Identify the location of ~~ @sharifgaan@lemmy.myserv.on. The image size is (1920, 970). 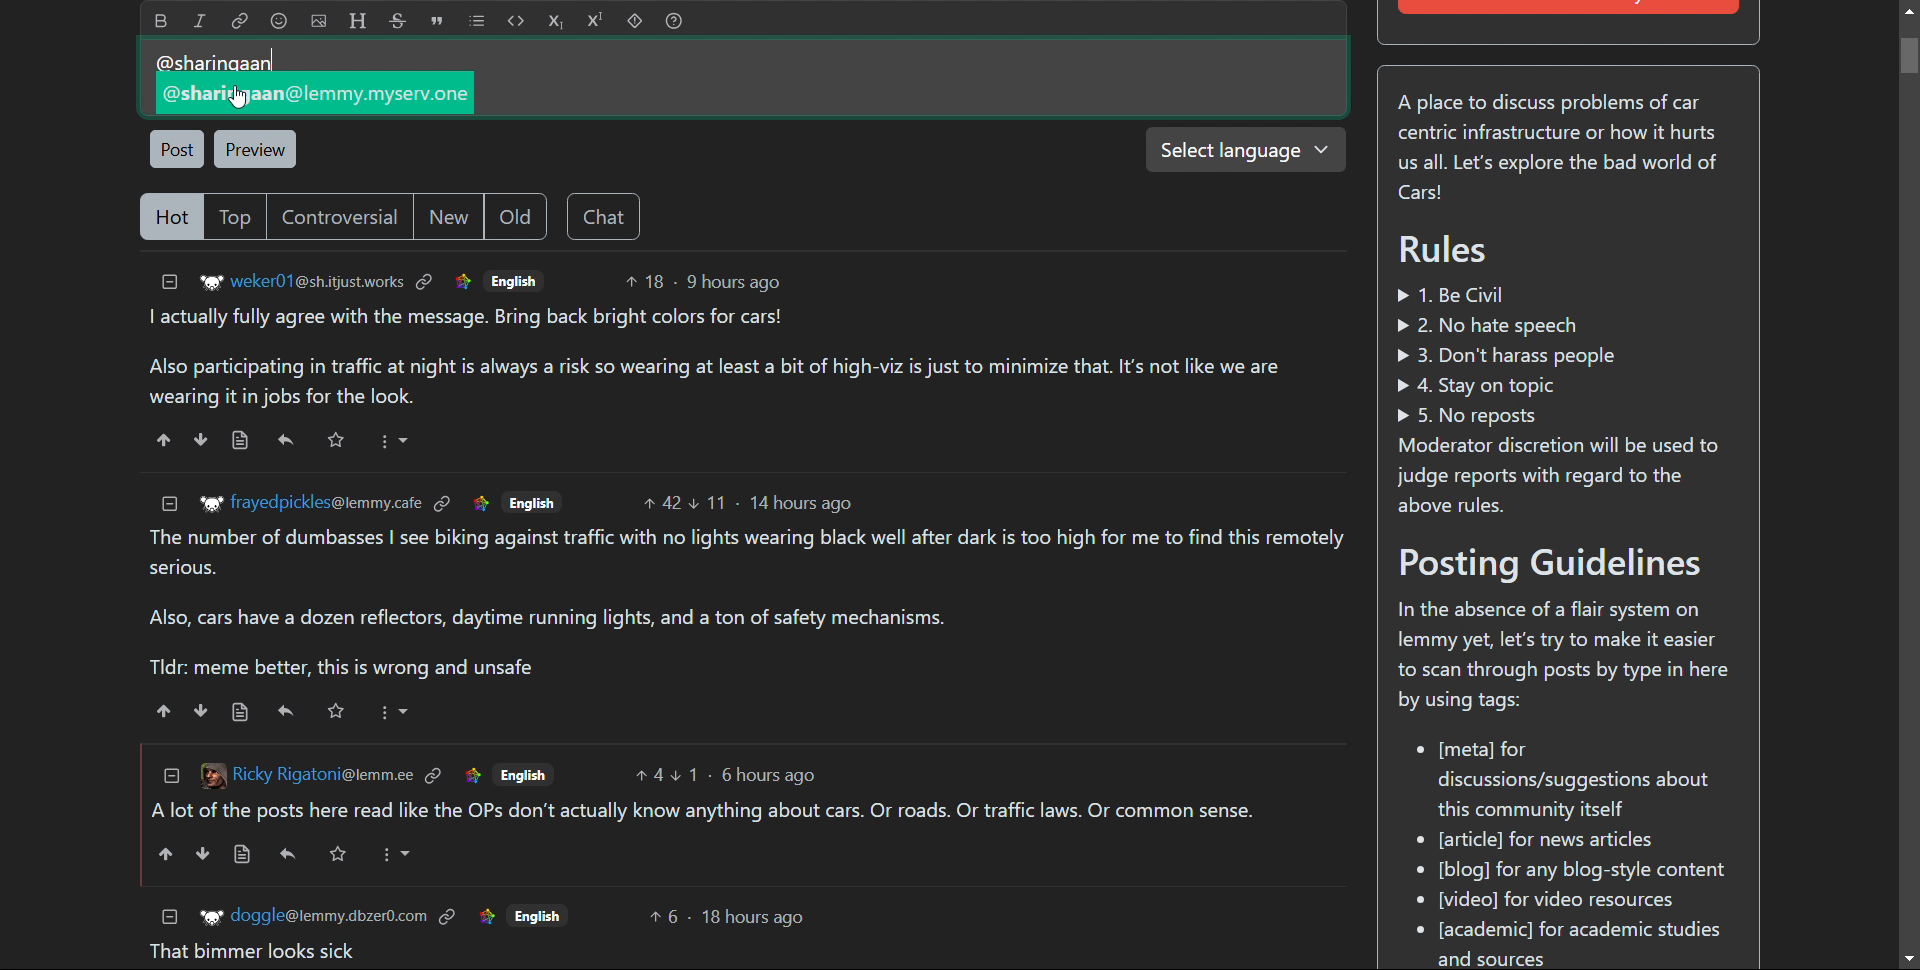
(314, 94).